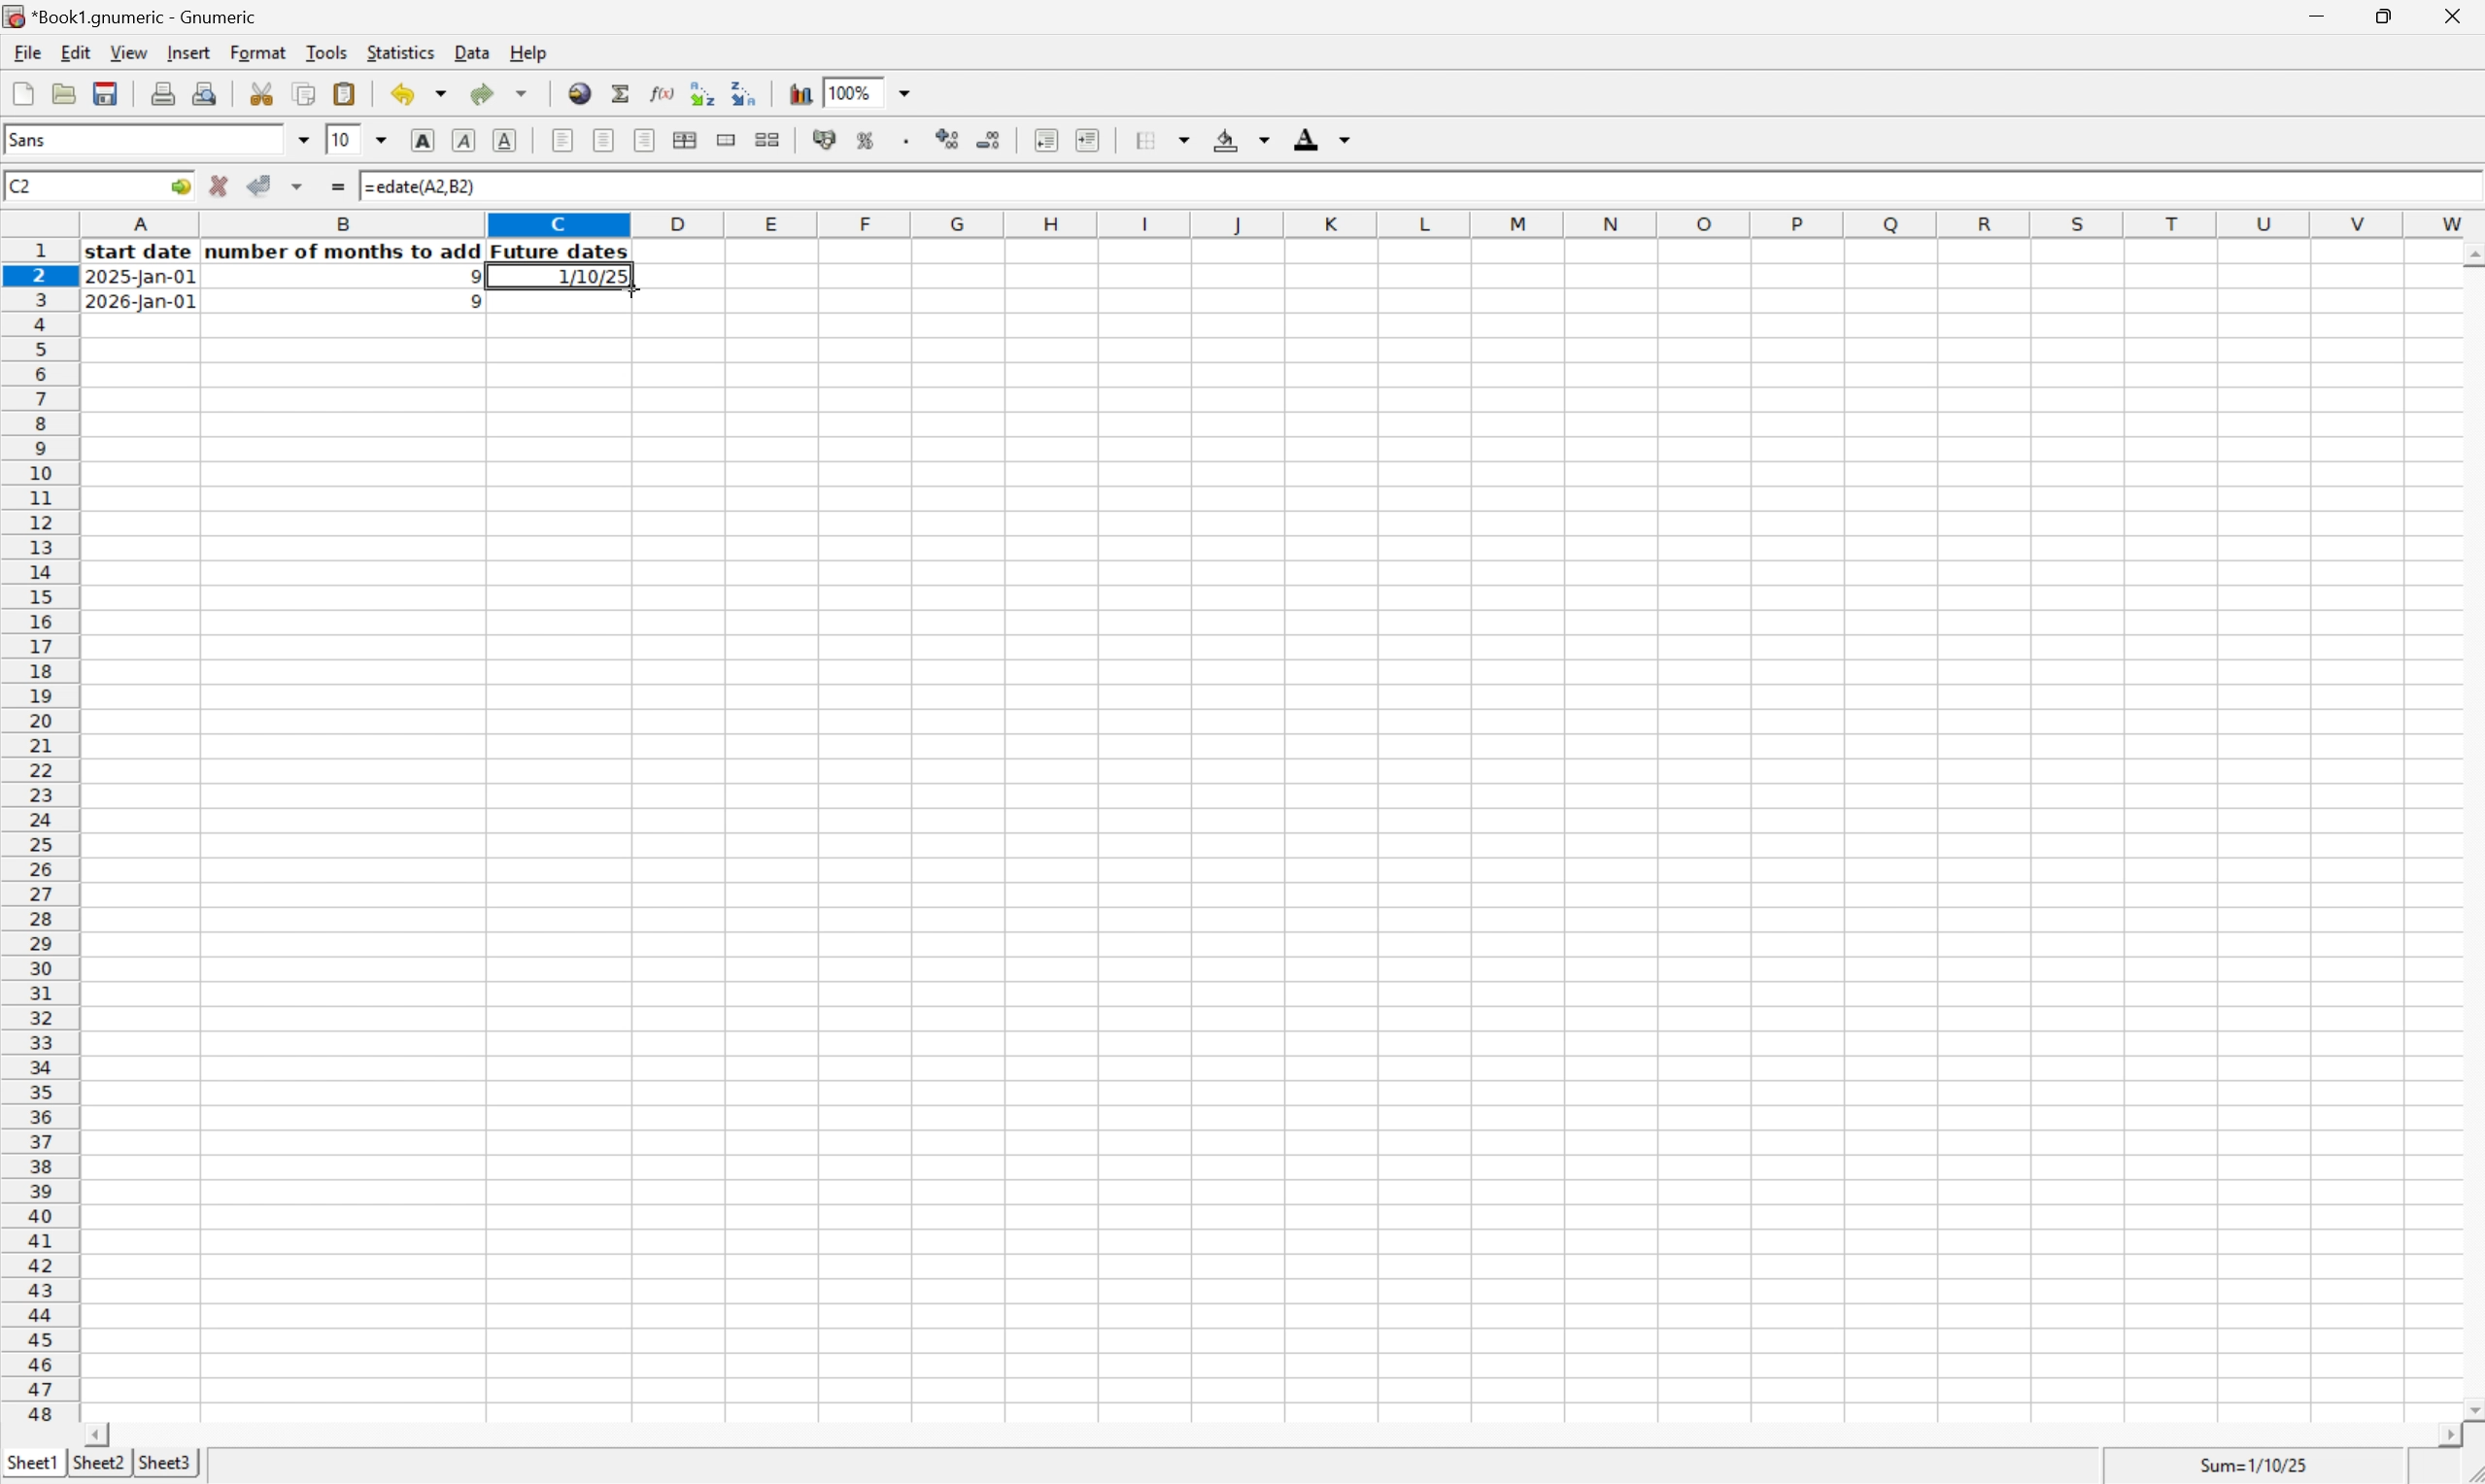 Image resolution: width=2485 pixels, height=1484 pixels. Describe the element at coordinates (562, 252) in the screenshot. I see `future dates` at that location.